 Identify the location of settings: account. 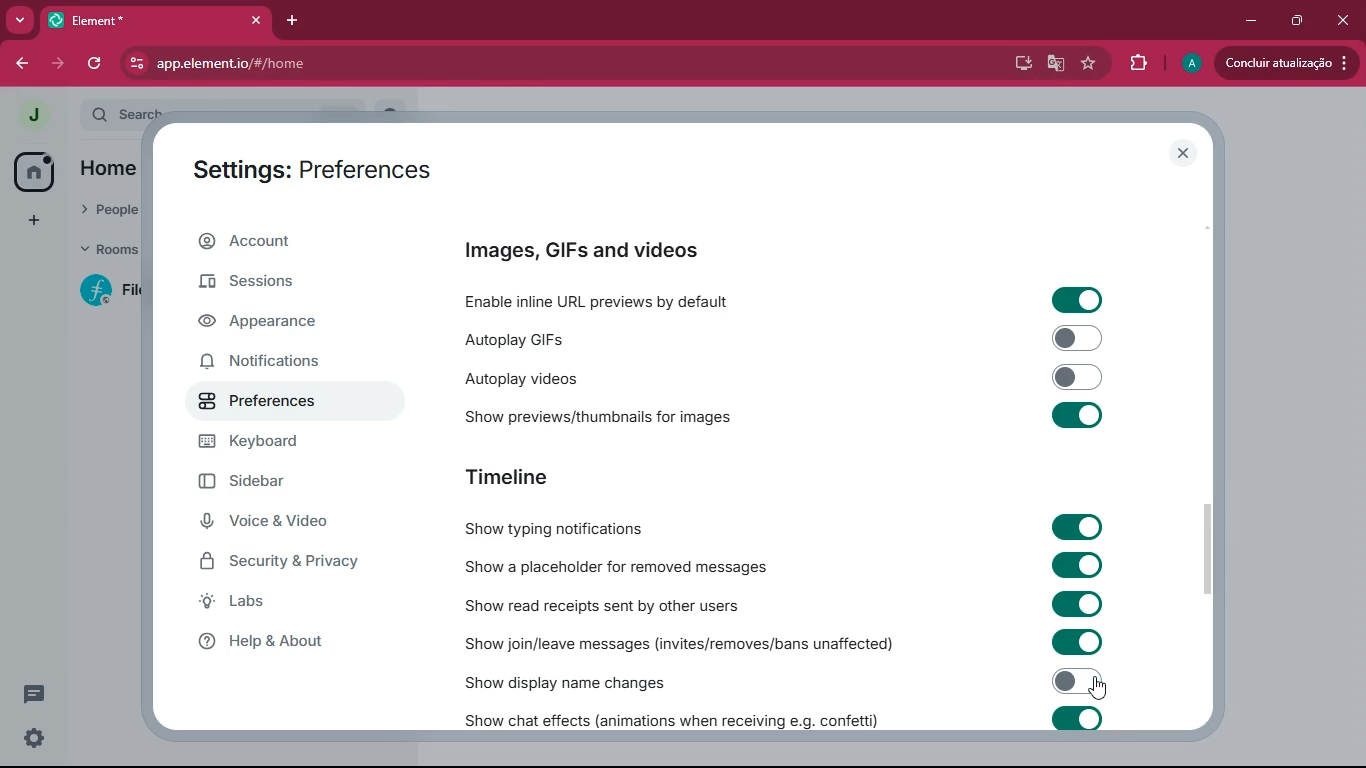
(315, 173).